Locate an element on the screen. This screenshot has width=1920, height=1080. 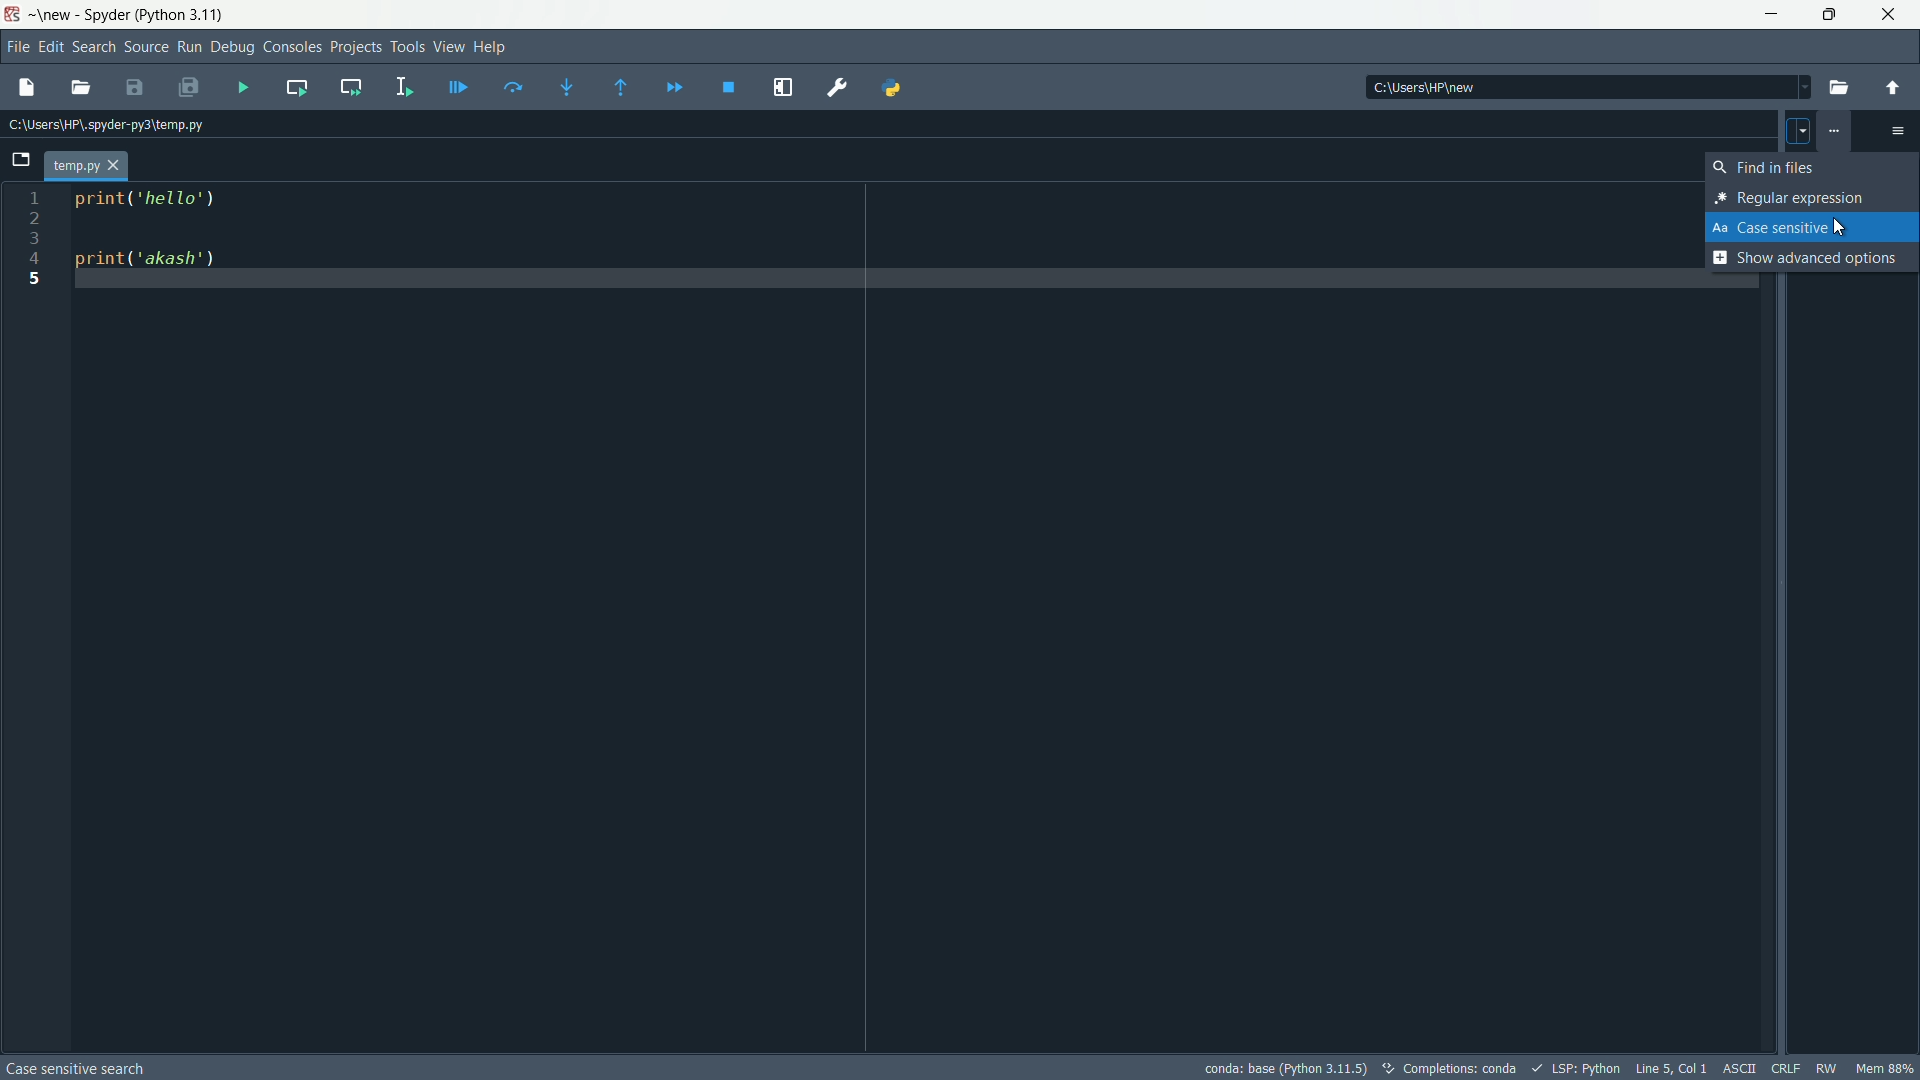
show advanced options is located at coordinates (1803, 259).